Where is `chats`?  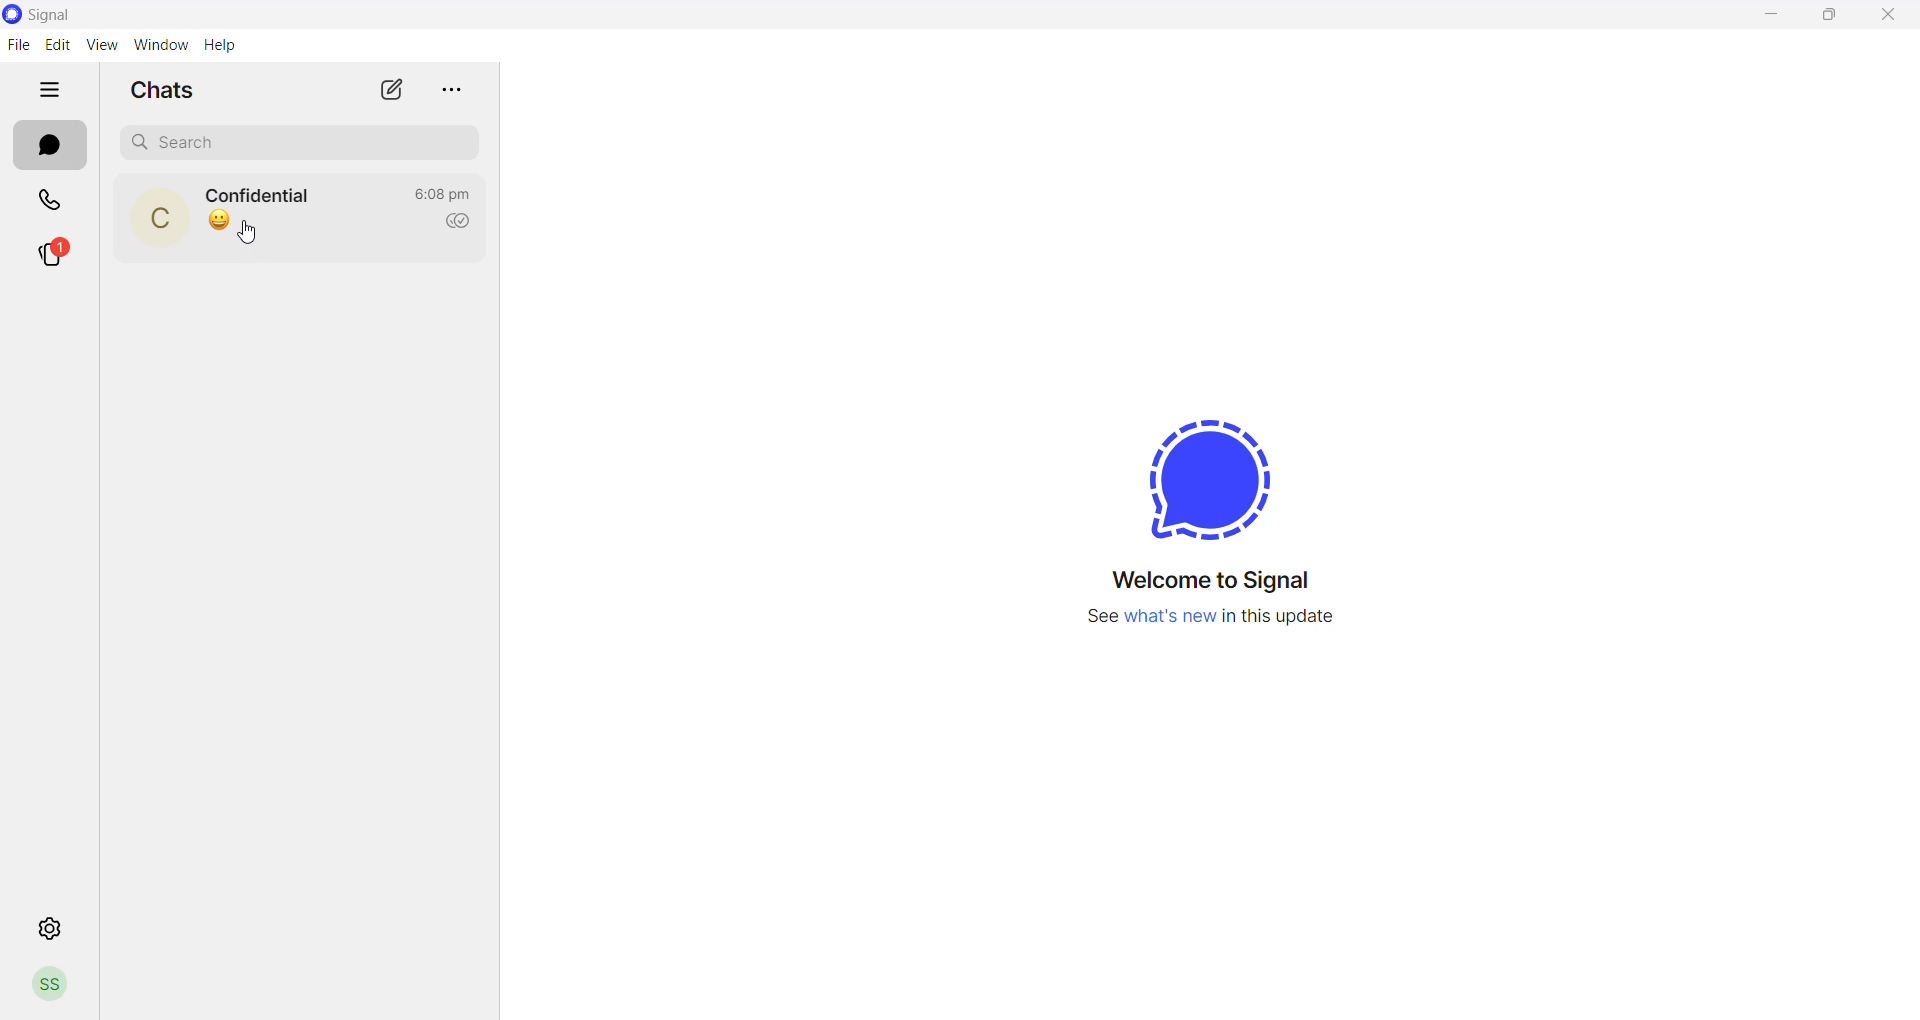
chats is located at coordinates (49, 149).